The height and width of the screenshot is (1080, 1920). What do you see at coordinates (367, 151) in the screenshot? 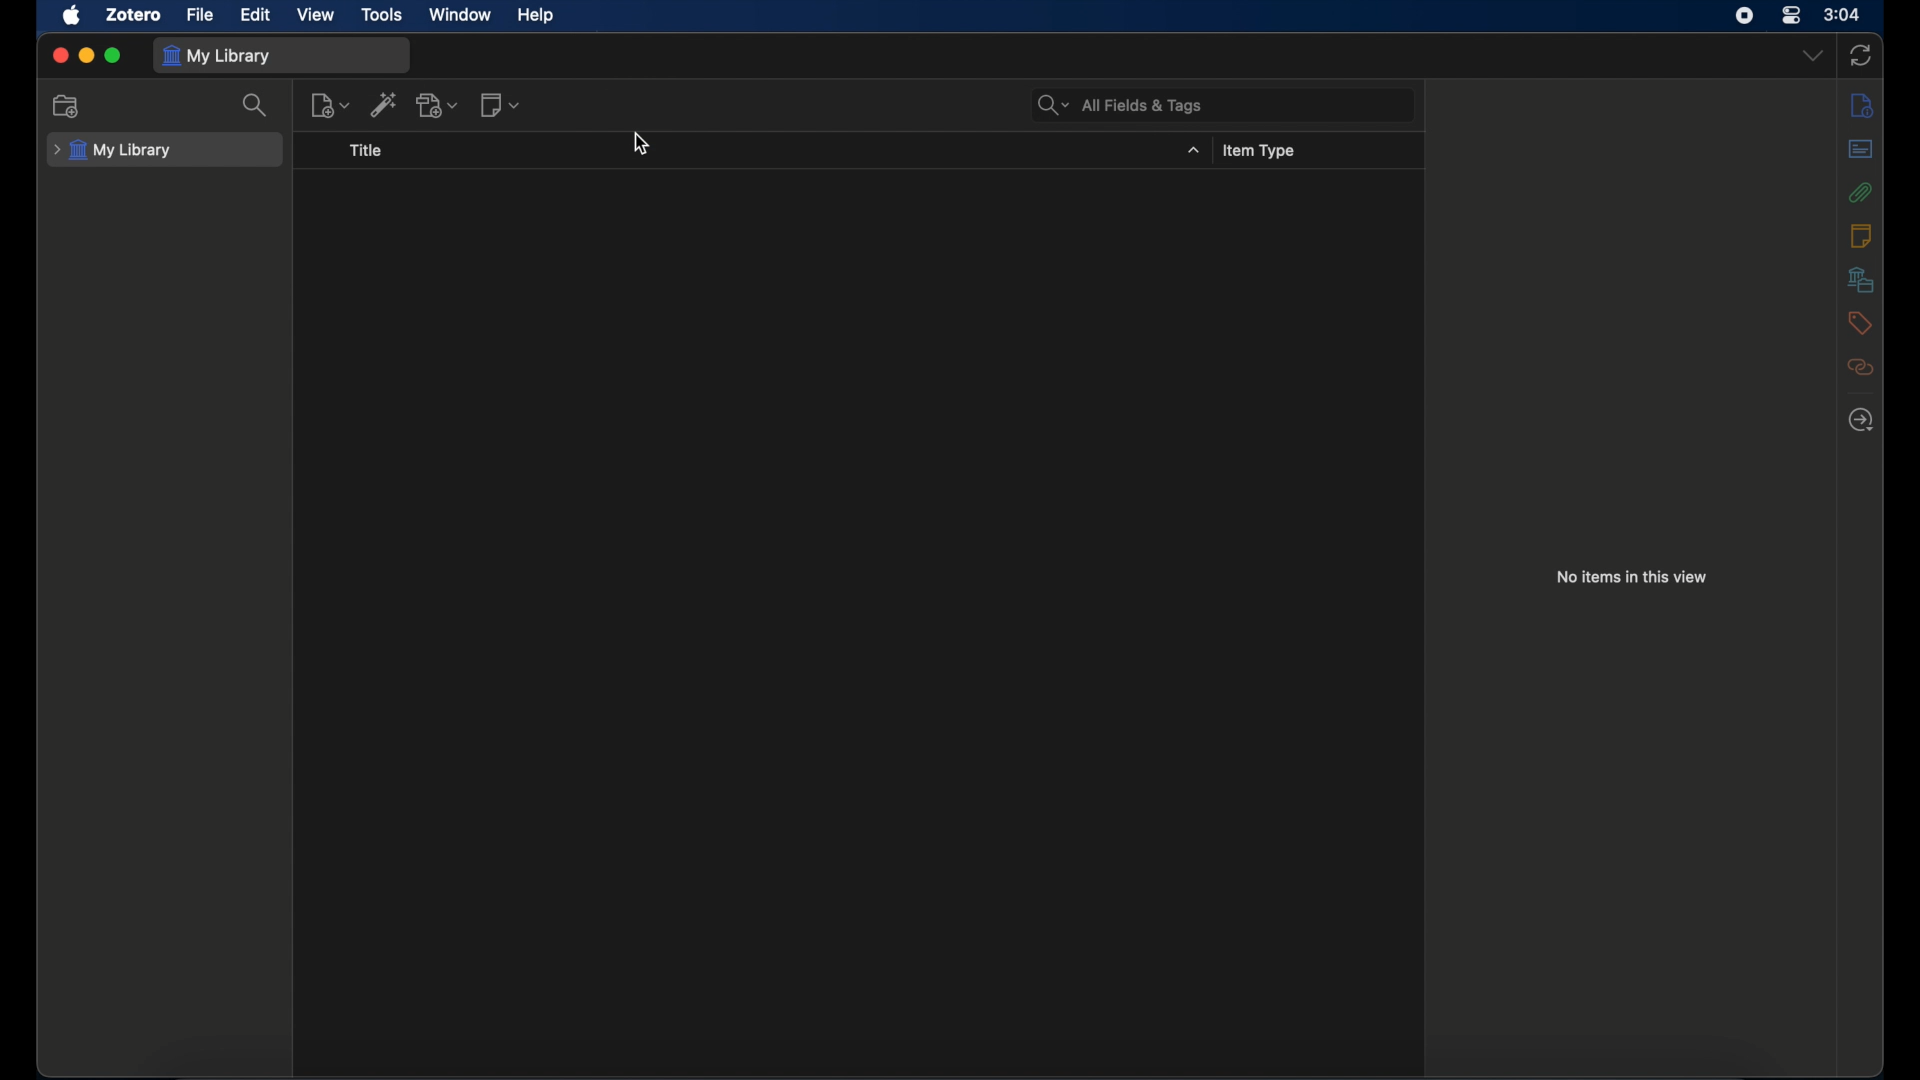
I see `title` at bounding box center [367, 151].